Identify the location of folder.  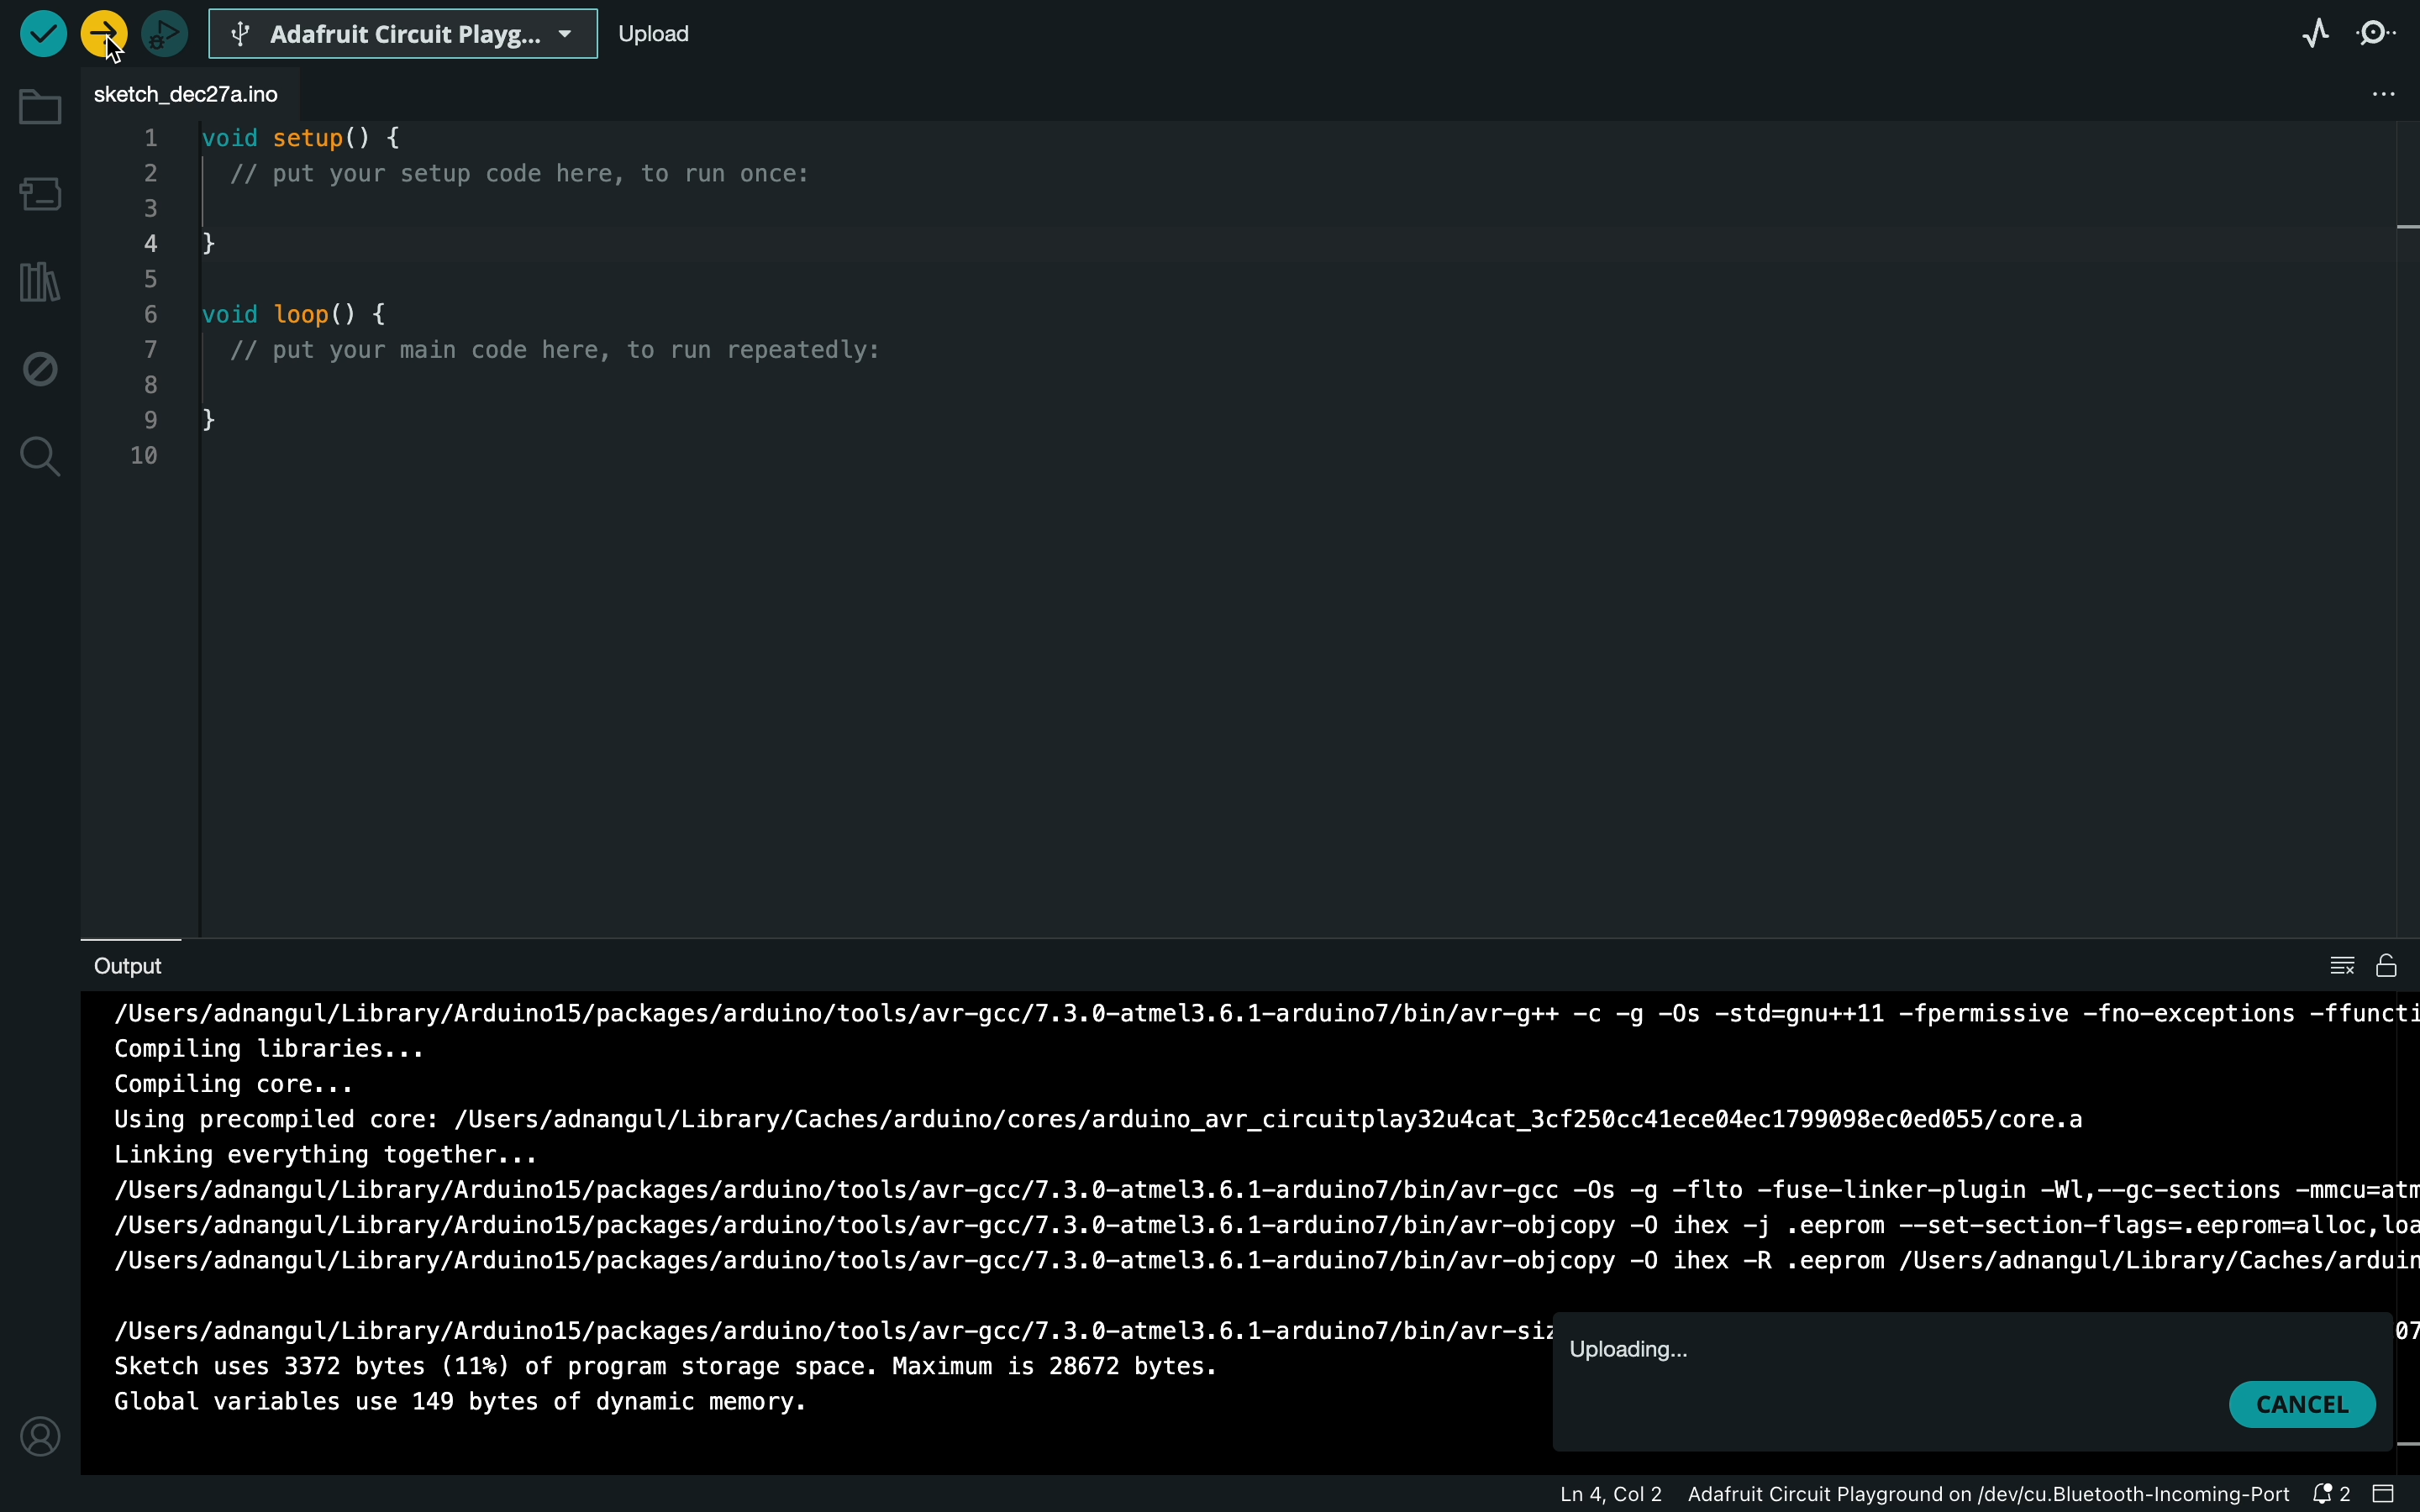
(41, 109).